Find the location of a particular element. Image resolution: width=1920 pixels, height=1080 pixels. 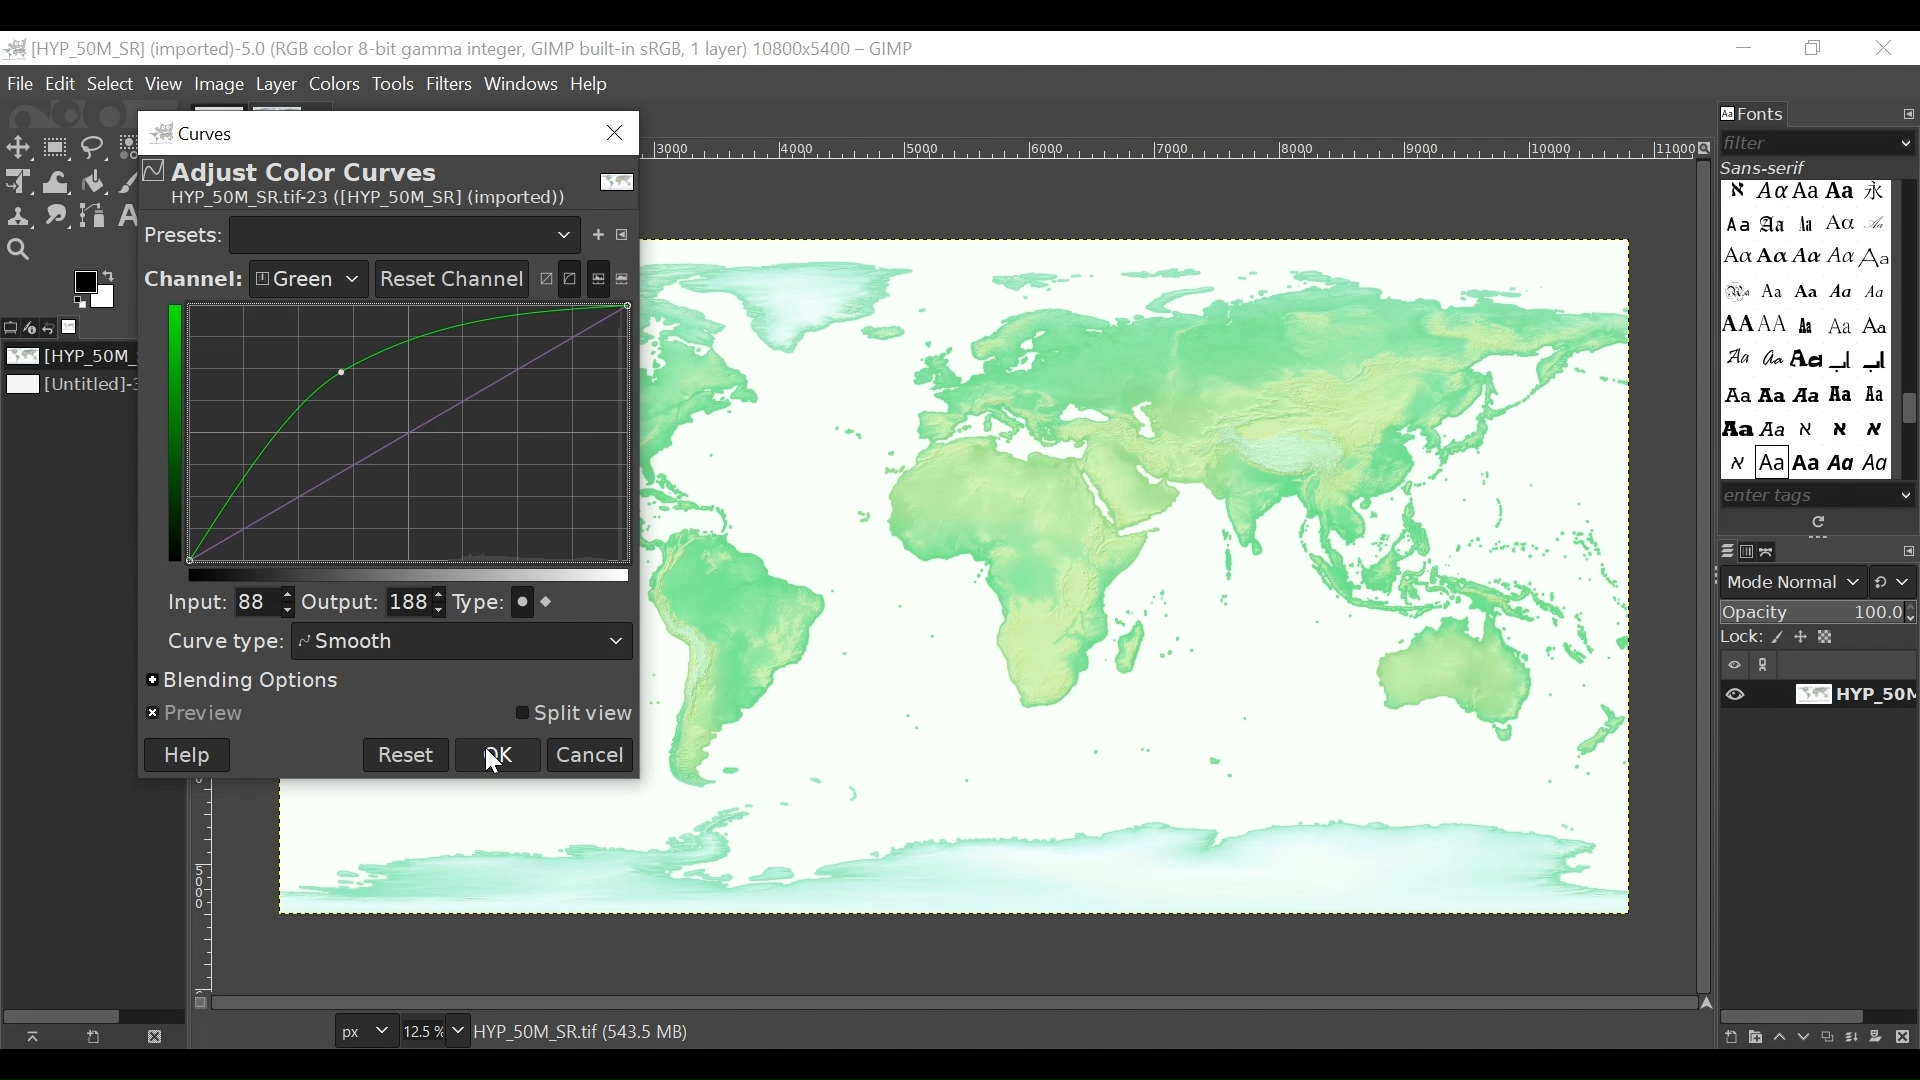

Cancel is located at coordinates (591, 755).